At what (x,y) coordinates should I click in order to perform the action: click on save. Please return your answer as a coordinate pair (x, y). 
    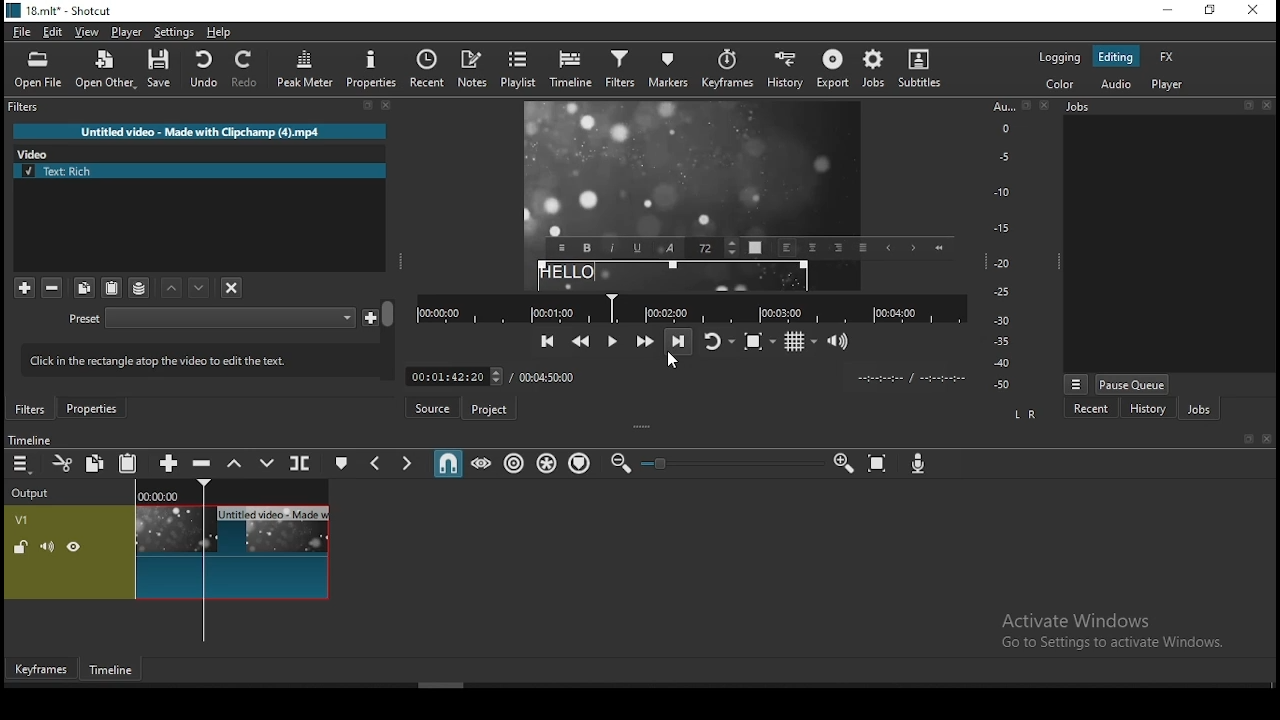
    Looking at the image, I should click on (159, 68).